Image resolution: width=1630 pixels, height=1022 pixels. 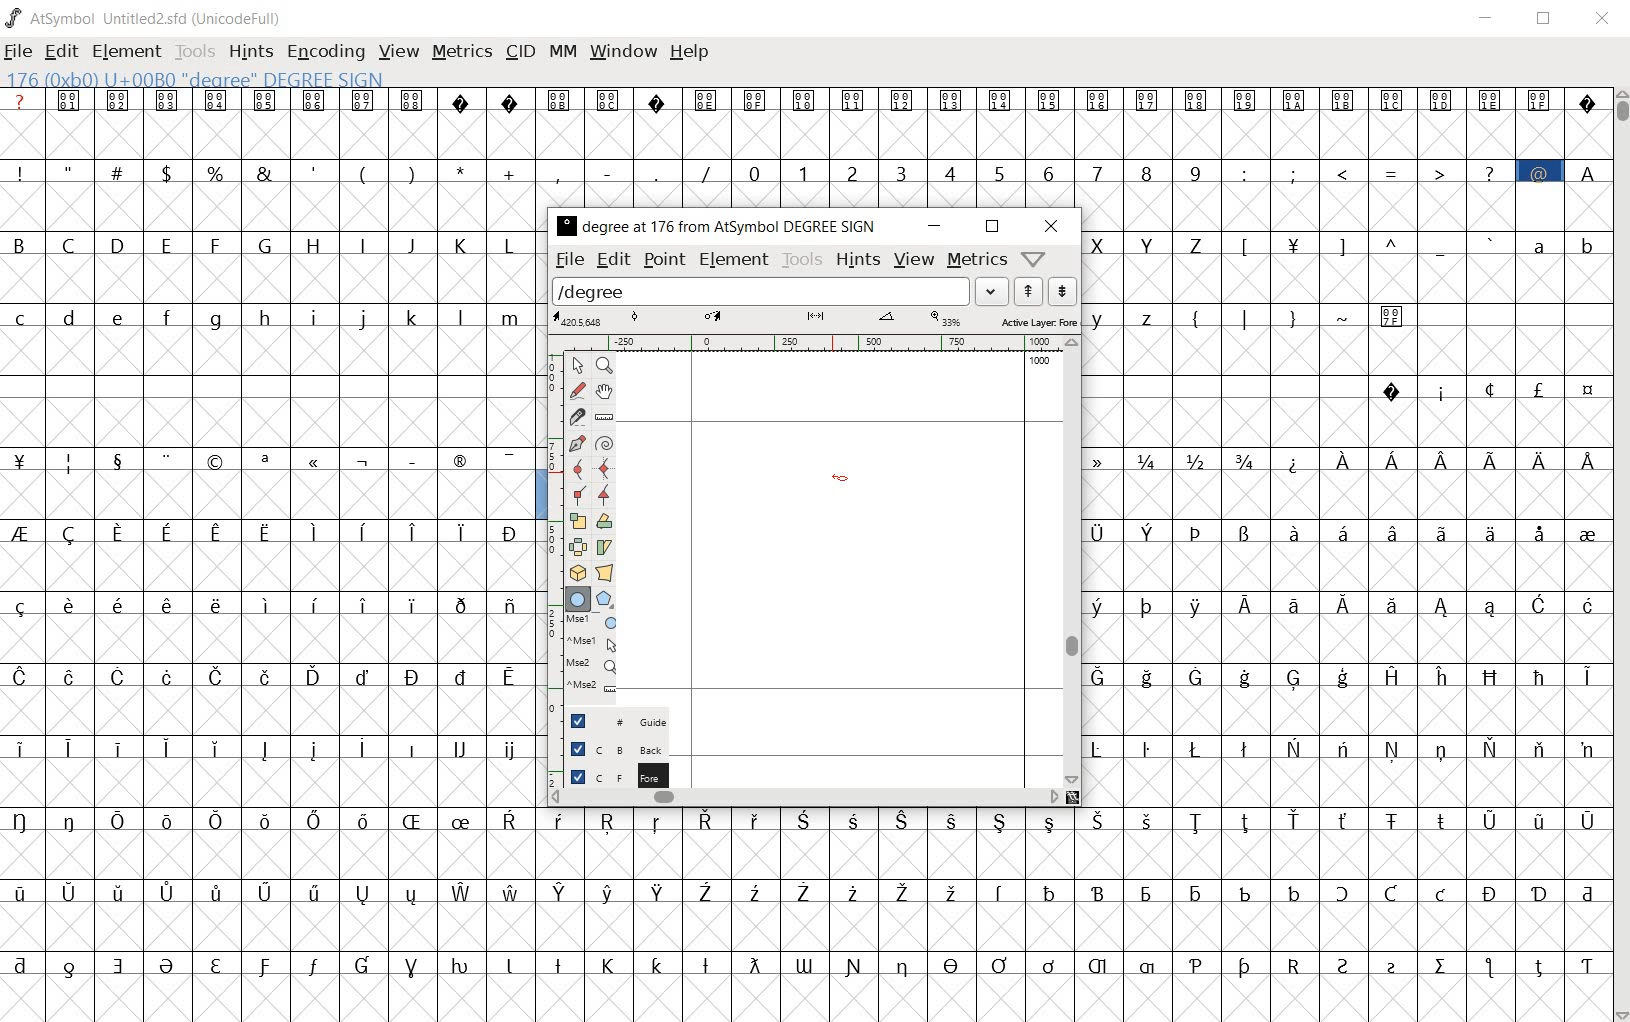 What do you see at coordinates (577, 365) in the screenshot?
I see `pointer` at bounding box center [577, 365].